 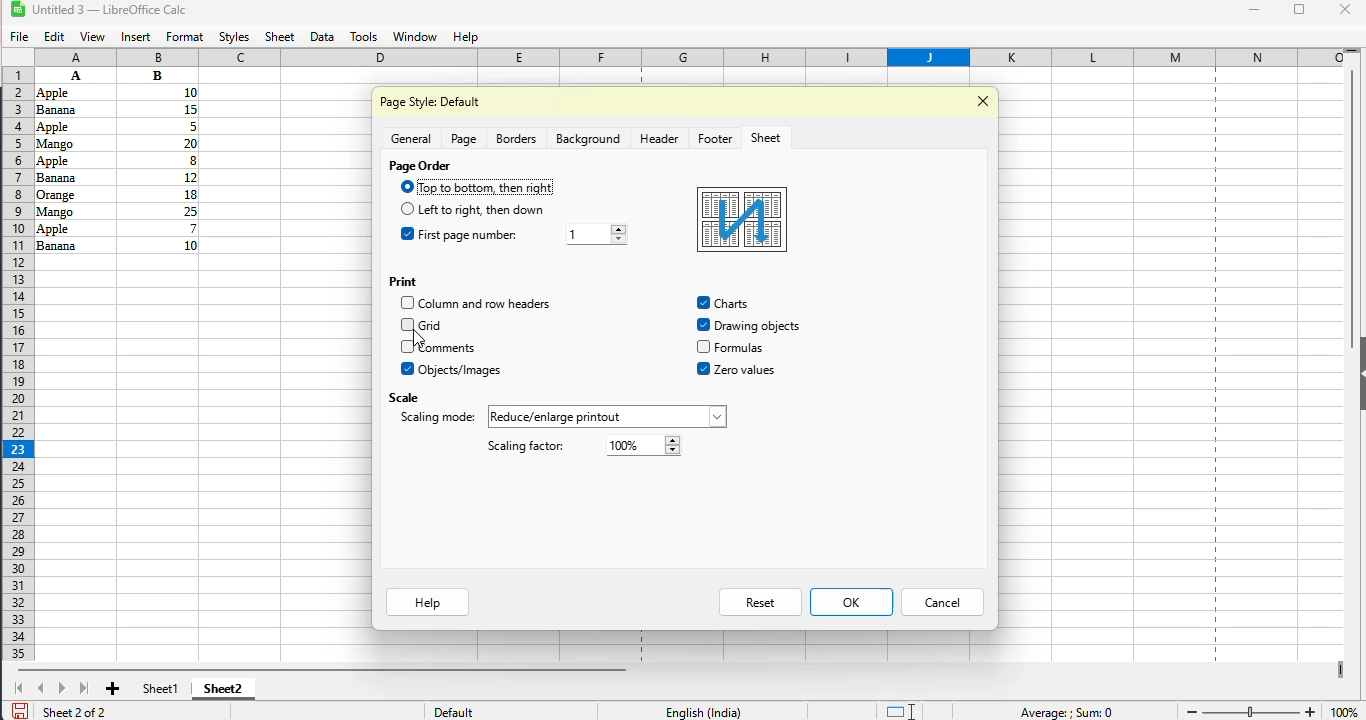 What do you see at coordinates (735, 304) in the screenshot?
I see `` at bounding box center [735, 304].